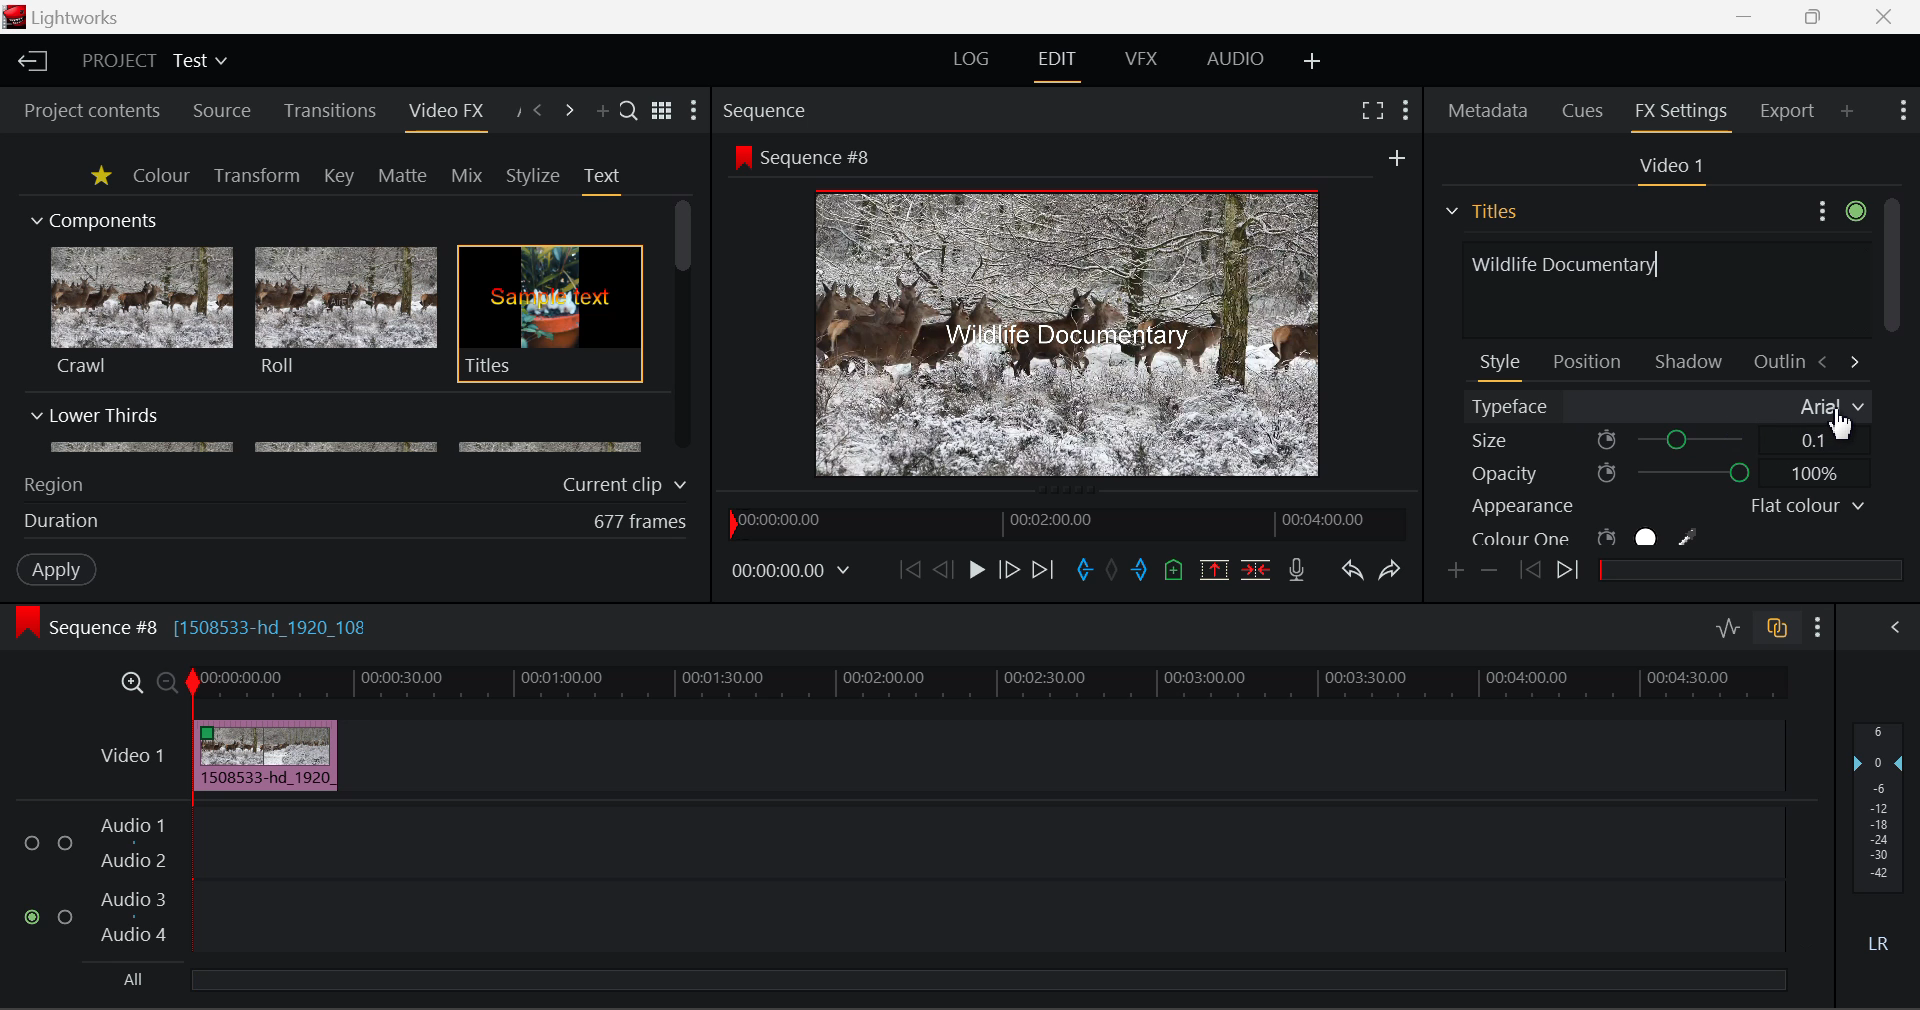 The height and width of the screenshot is (1010, 1920). Describe the element at coordinates (943, 569) in the screenshot. I see `Go Back` at that location.